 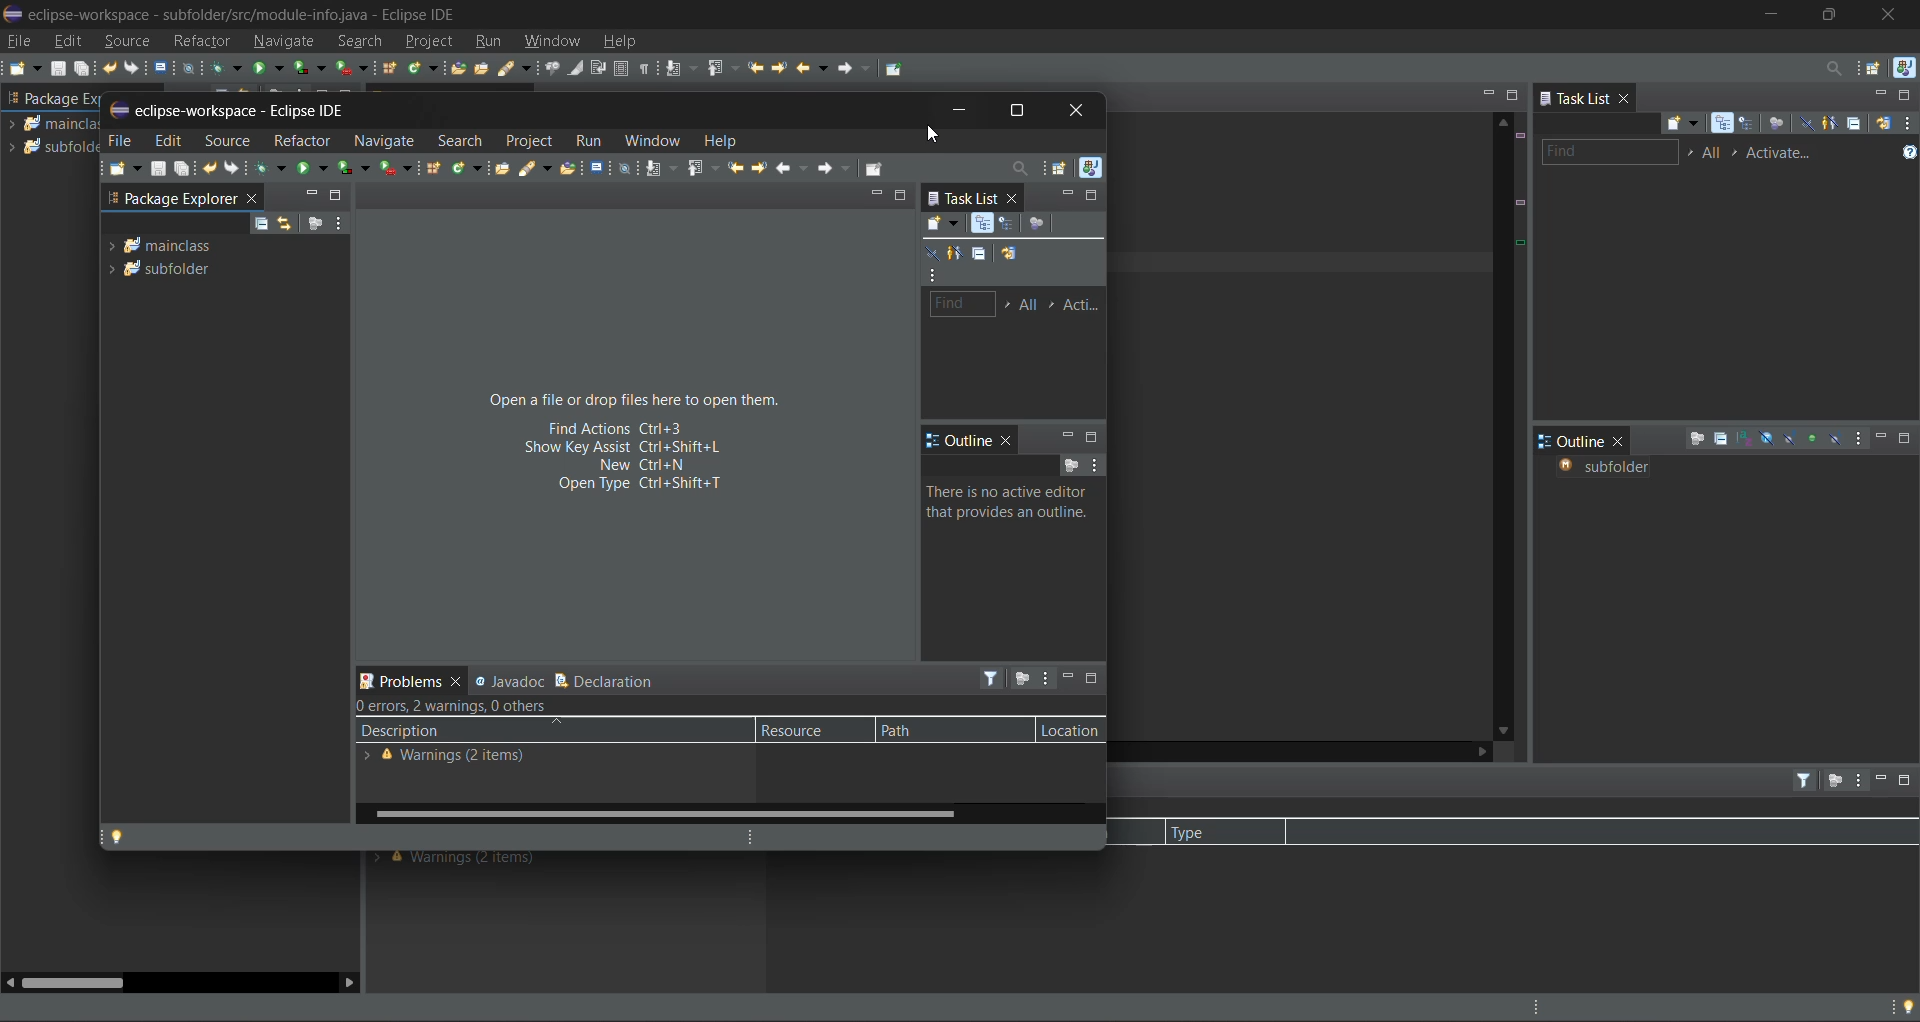 What do you see at coordinates (191, 66) in the screenshot?
I see `skip all breakpoints` at bounding box center [191, 66].